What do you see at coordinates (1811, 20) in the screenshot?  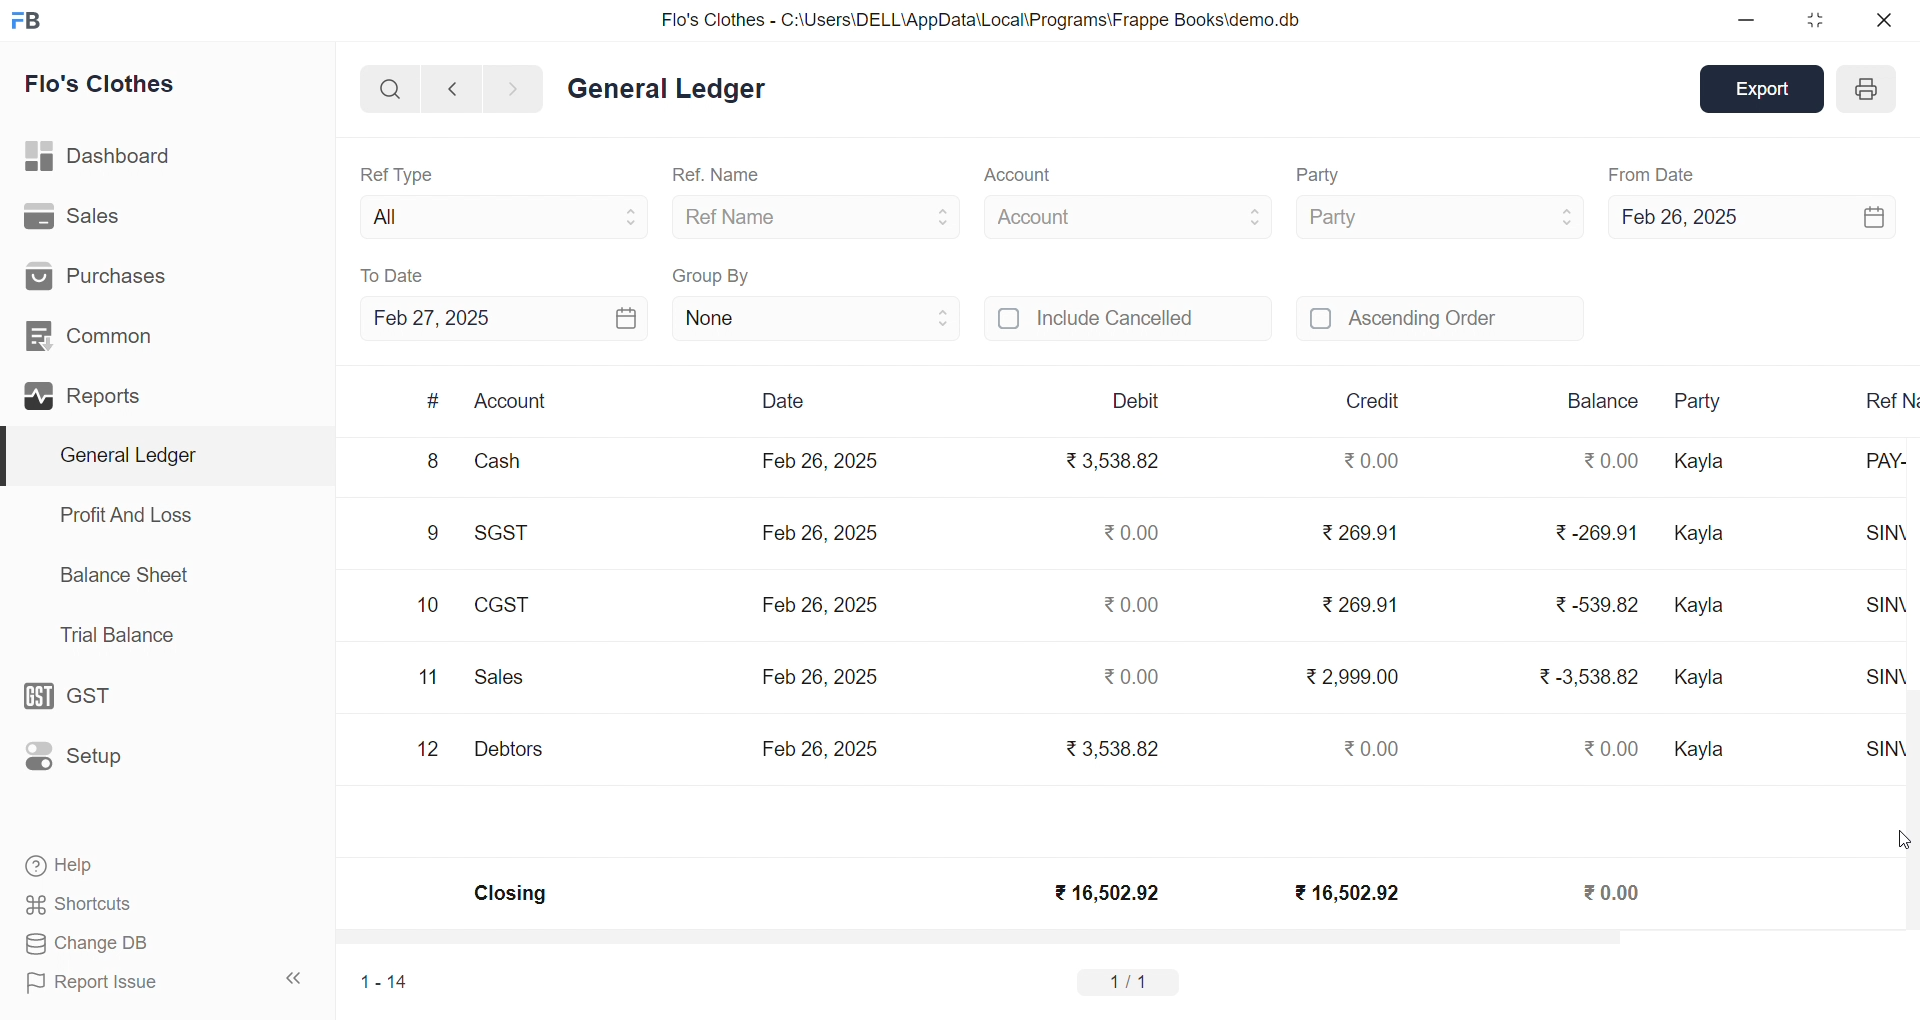 I see `RESIZE` at bounding box center [1811, 20].